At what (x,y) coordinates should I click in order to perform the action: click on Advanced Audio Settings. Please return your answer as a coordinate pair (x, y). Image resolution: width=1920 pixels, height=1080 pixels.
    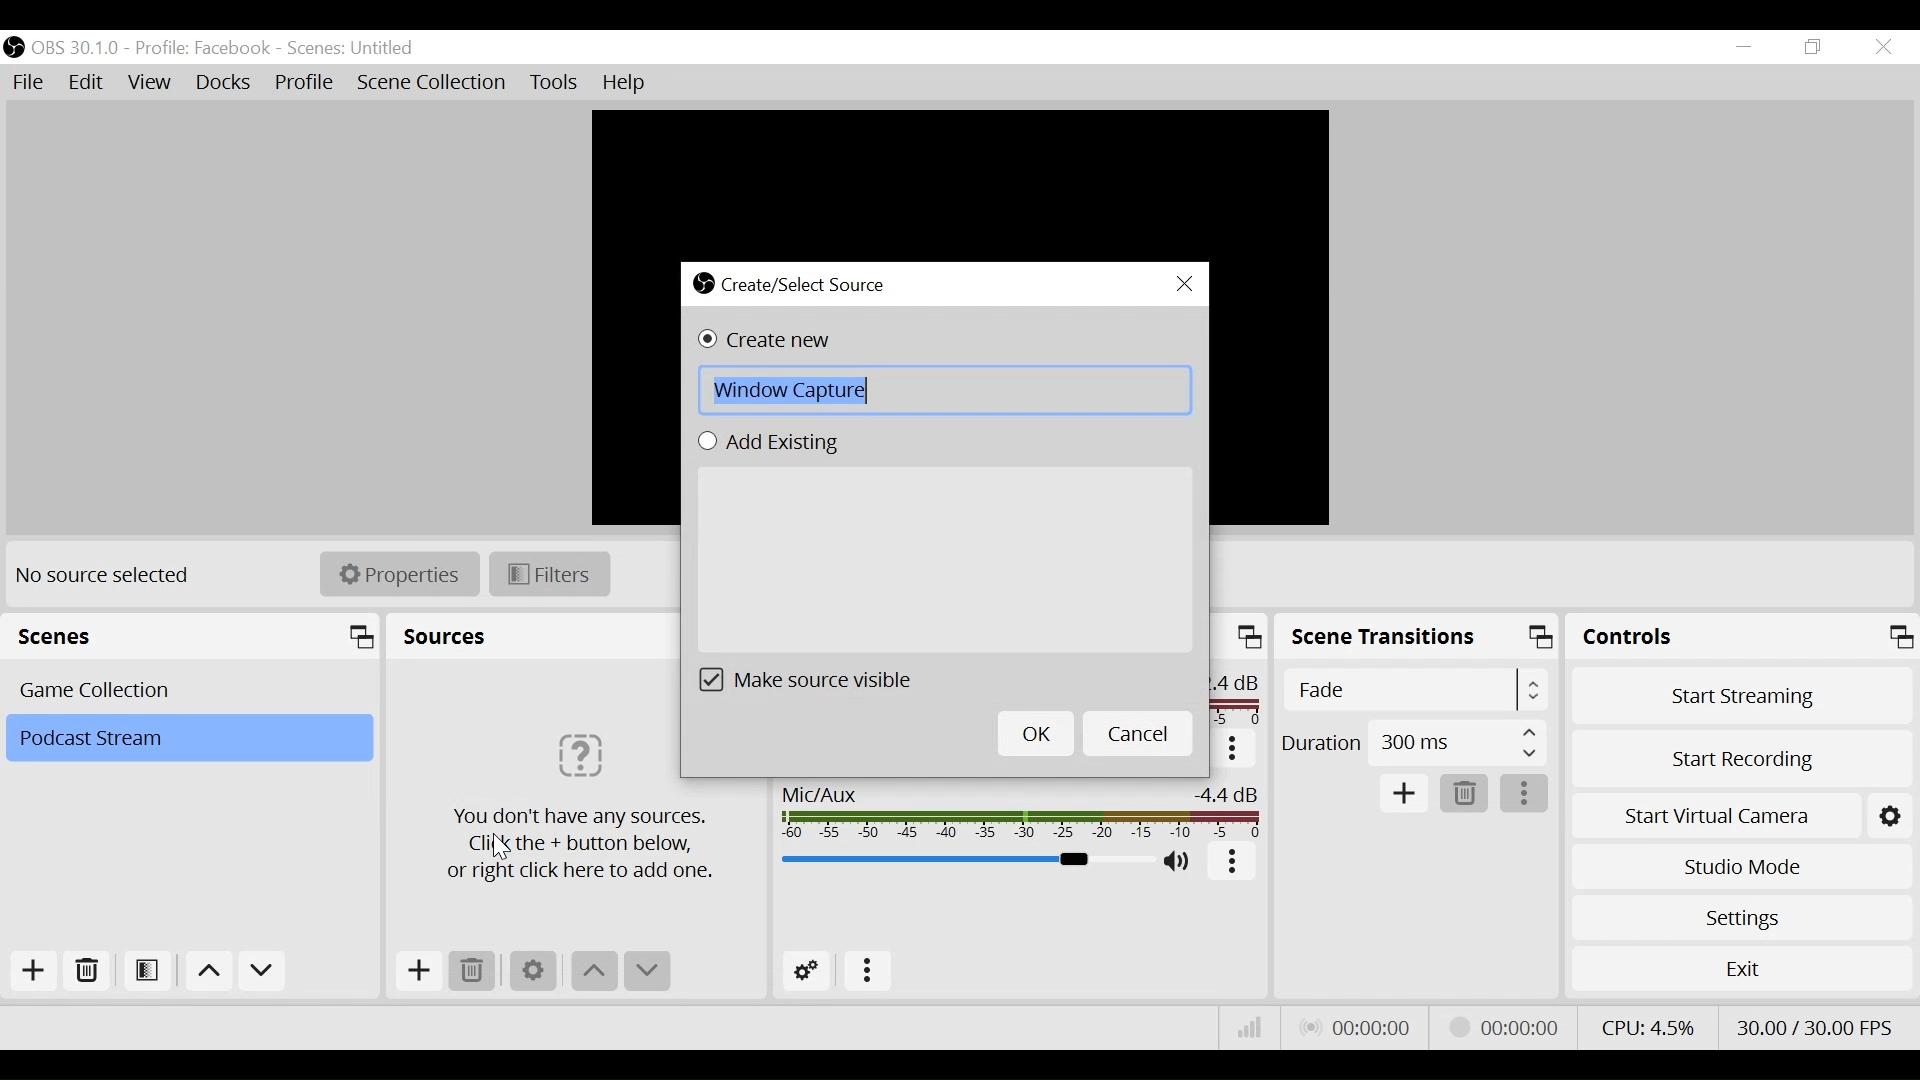
    Looking at the image, I should click on (809, 970).